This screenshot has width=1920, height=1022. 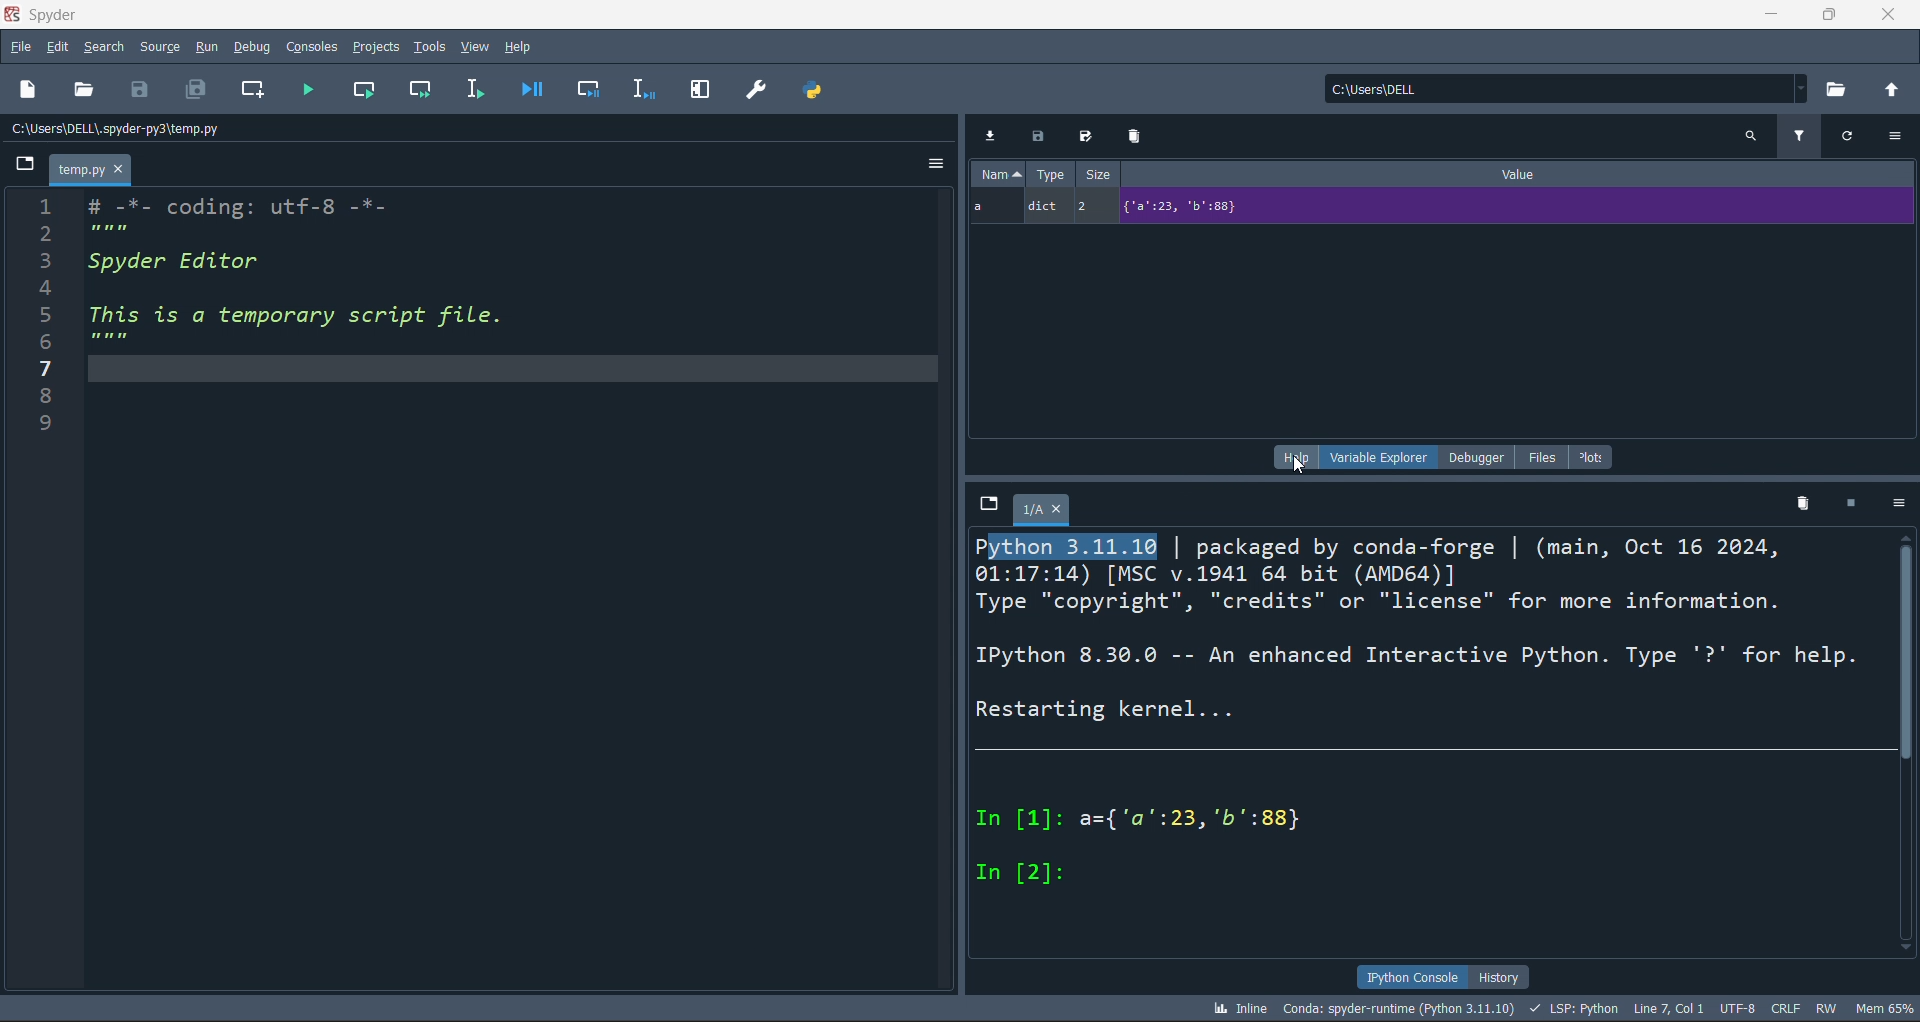 I want to click on files, so click(x=1535, y=457).